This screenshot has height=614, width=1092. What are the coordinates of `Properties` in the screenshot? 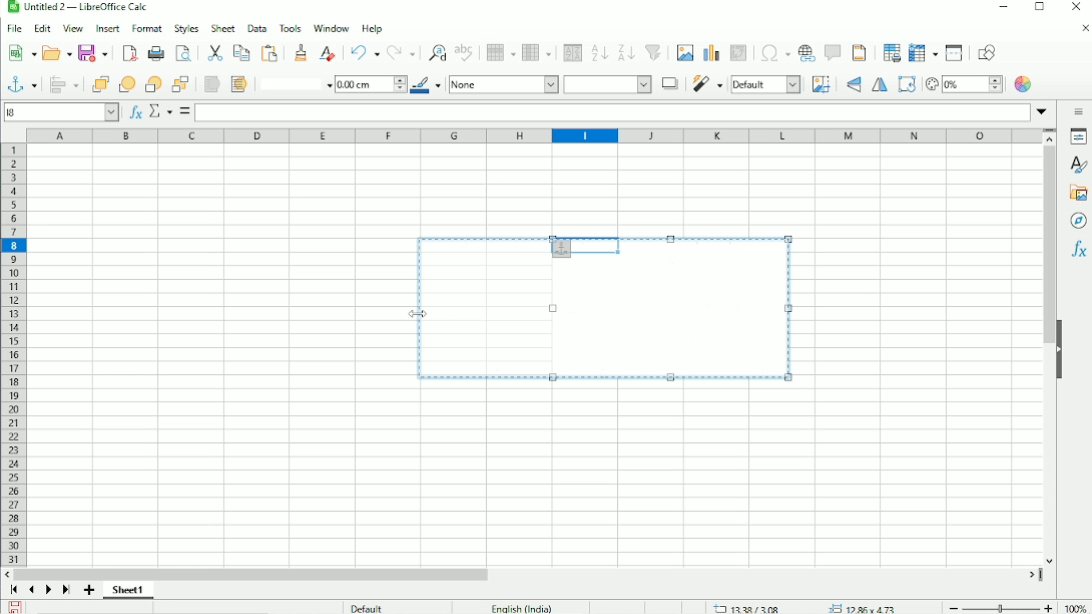 It's located at (1078, 137).